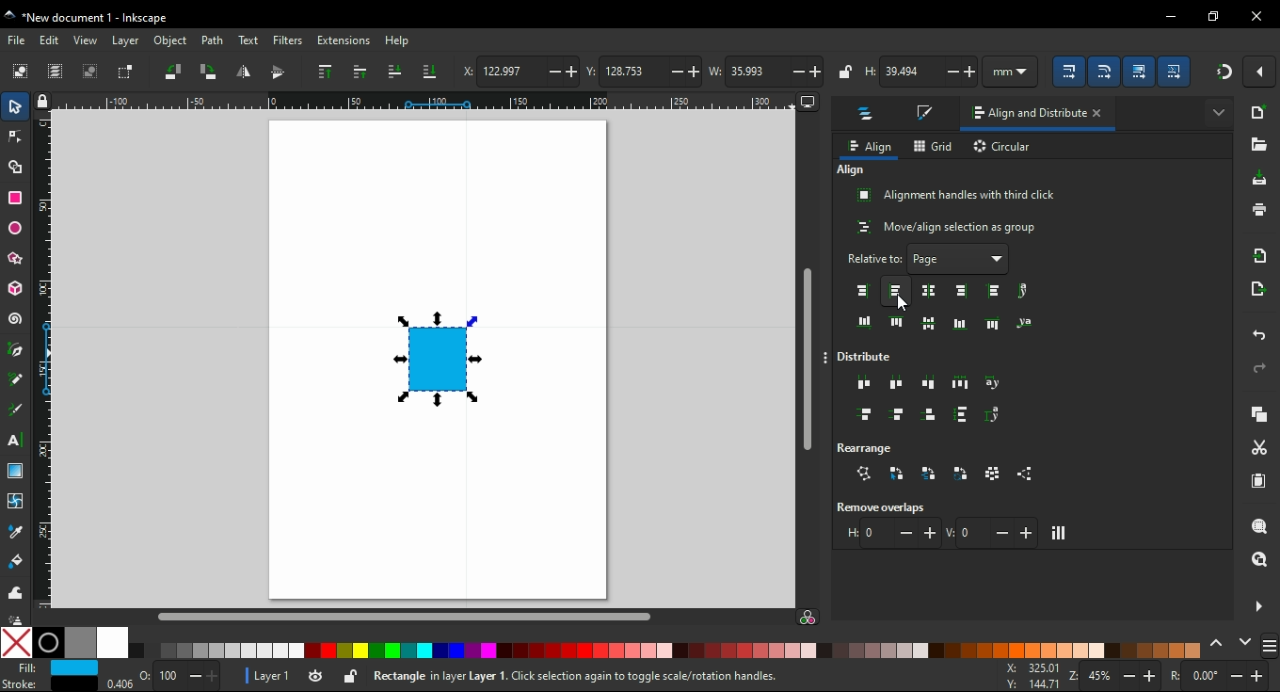 The height and width of the screenshot is (692, 1280). I want to click on edit, so click(51, 40).